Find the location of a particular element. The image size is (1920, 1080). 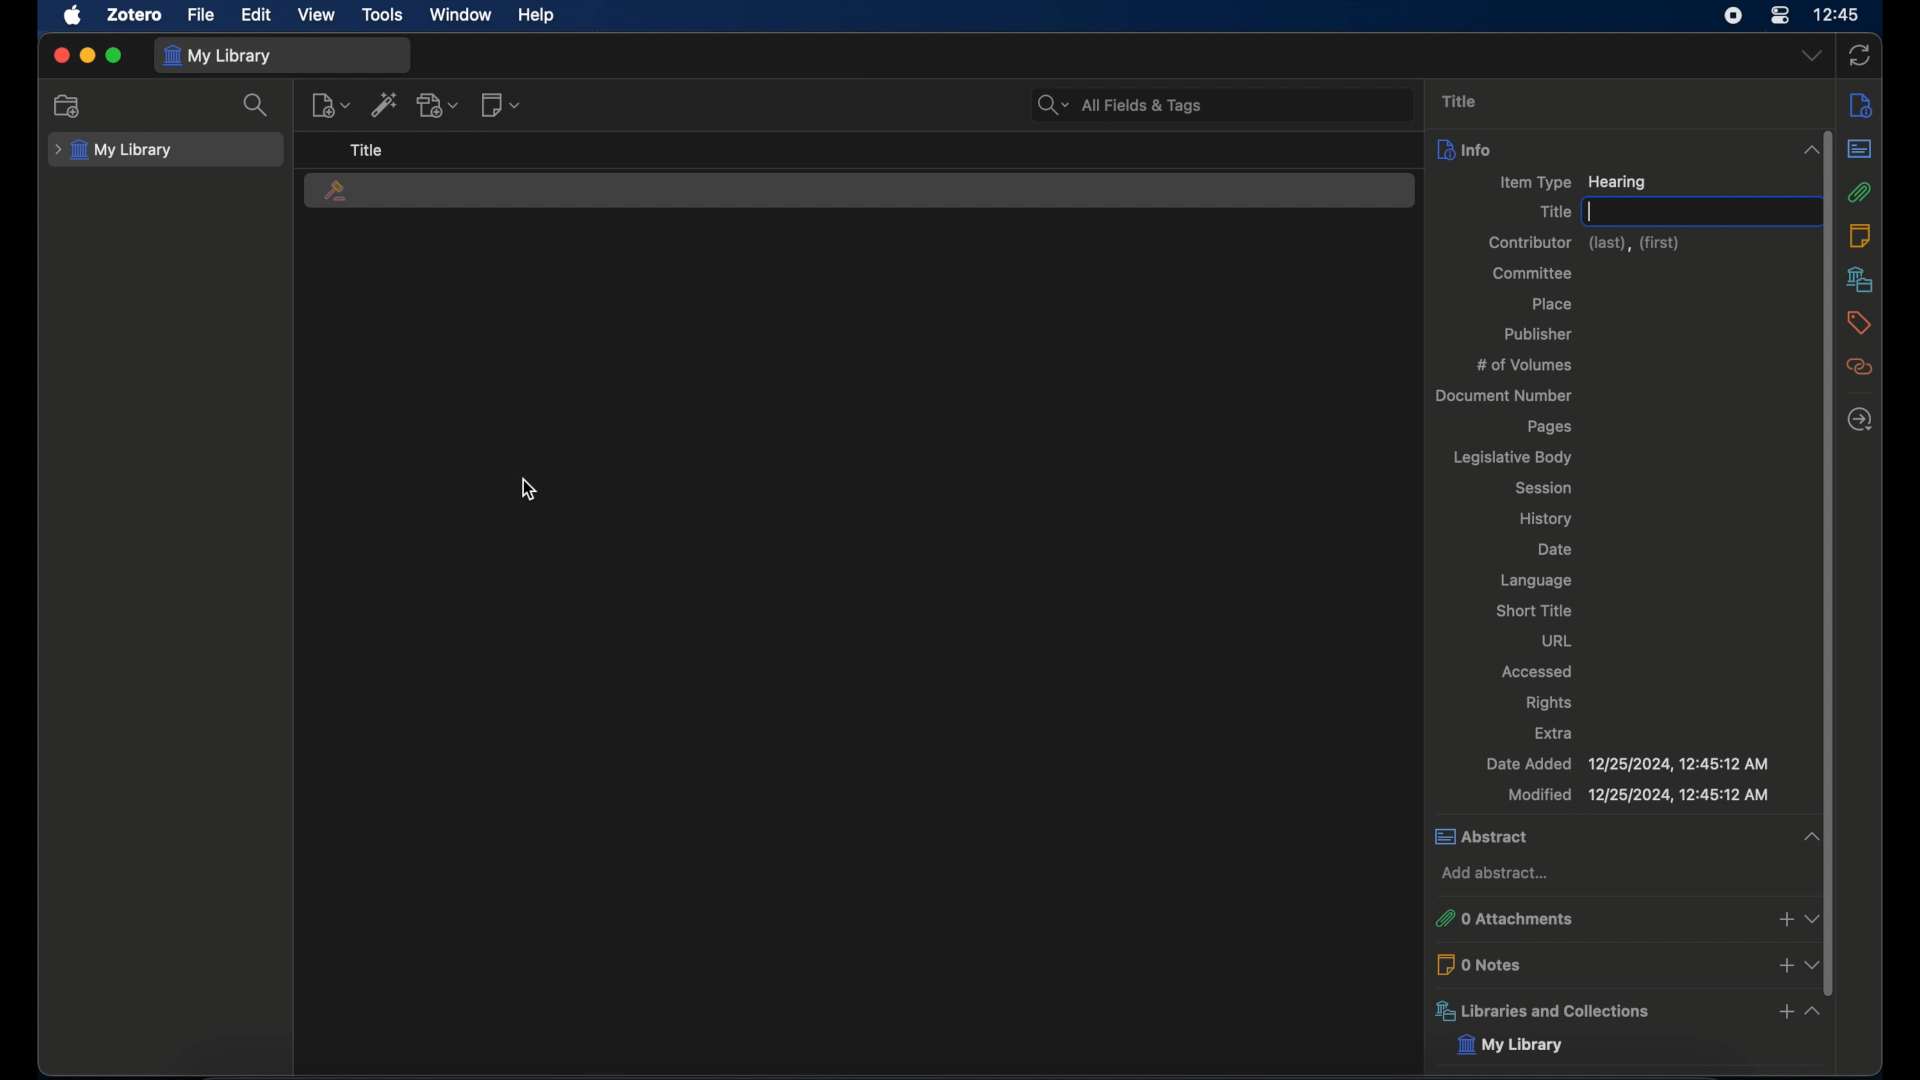

edit is located at coordinates (258, 15).